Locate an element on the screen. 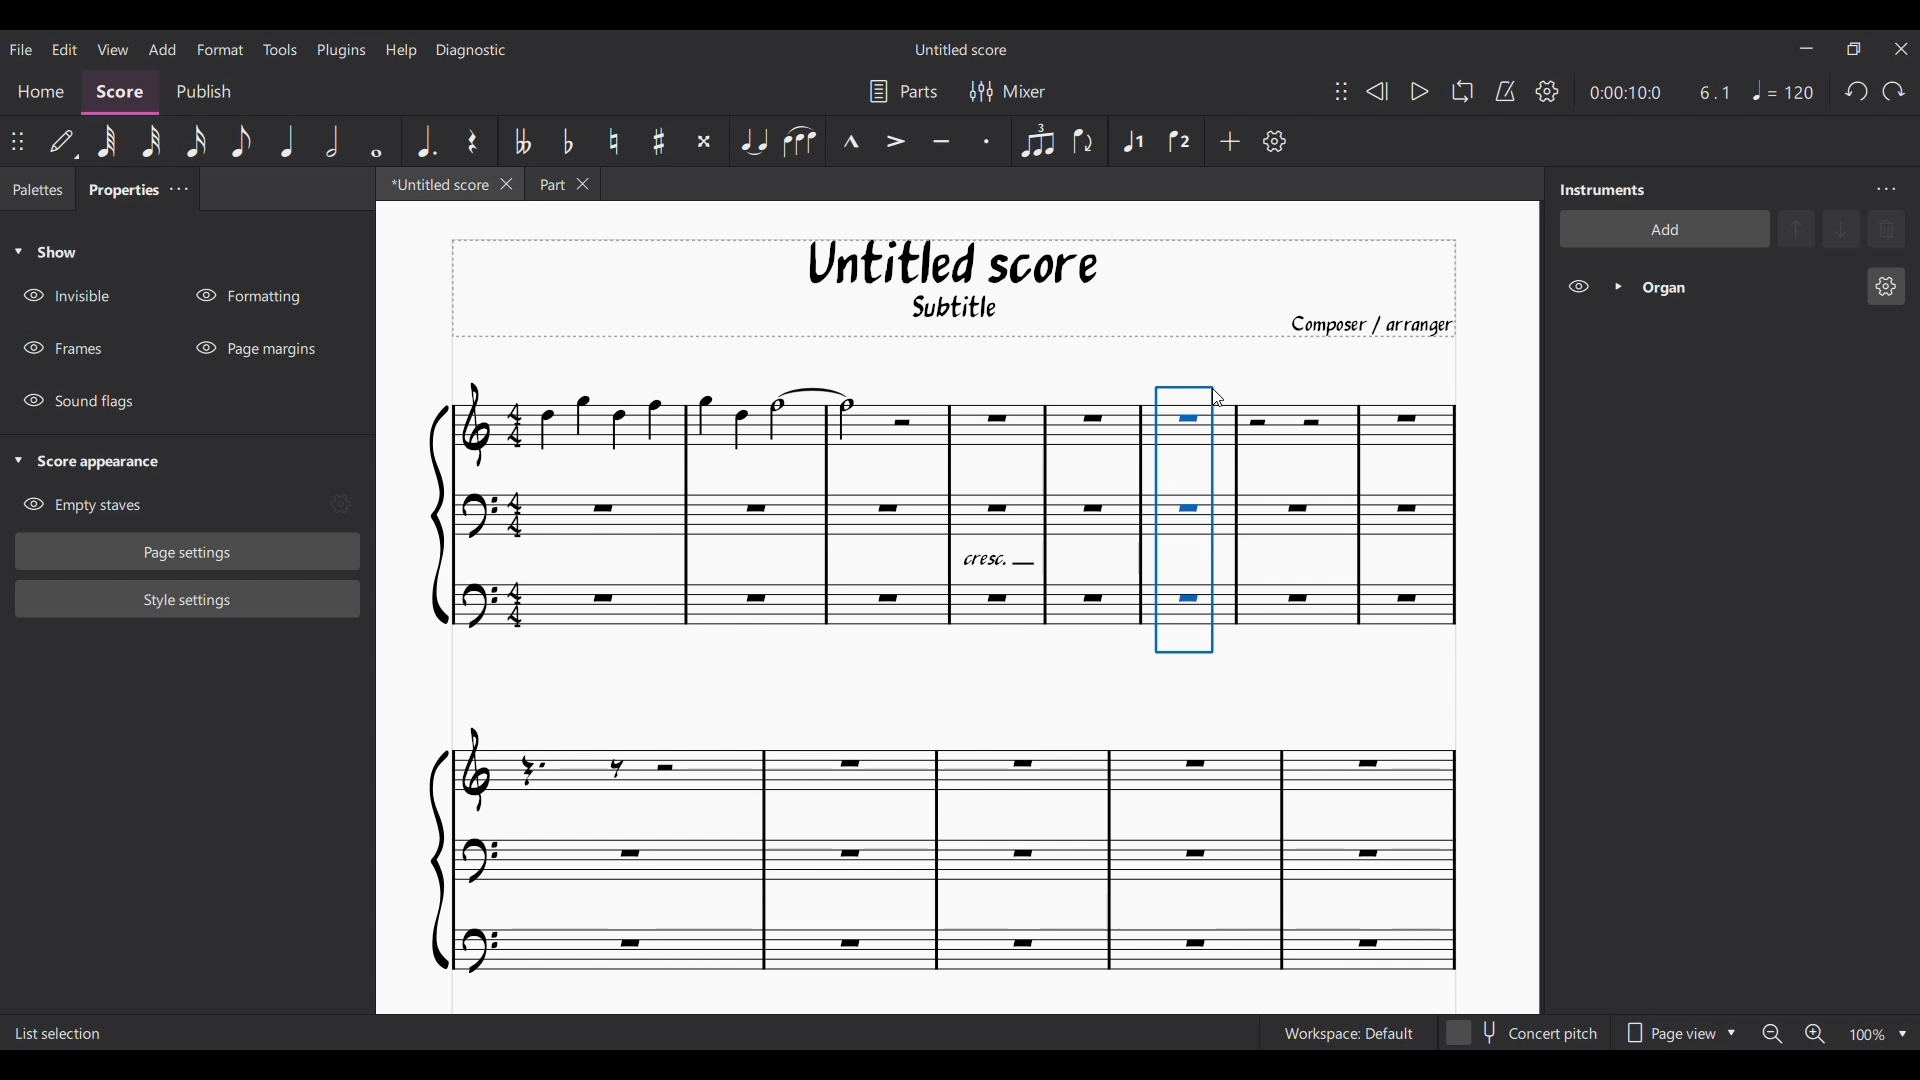 The width and height of the screenshot is (1920, 1080). Half note is located at coordinates (332, 141).